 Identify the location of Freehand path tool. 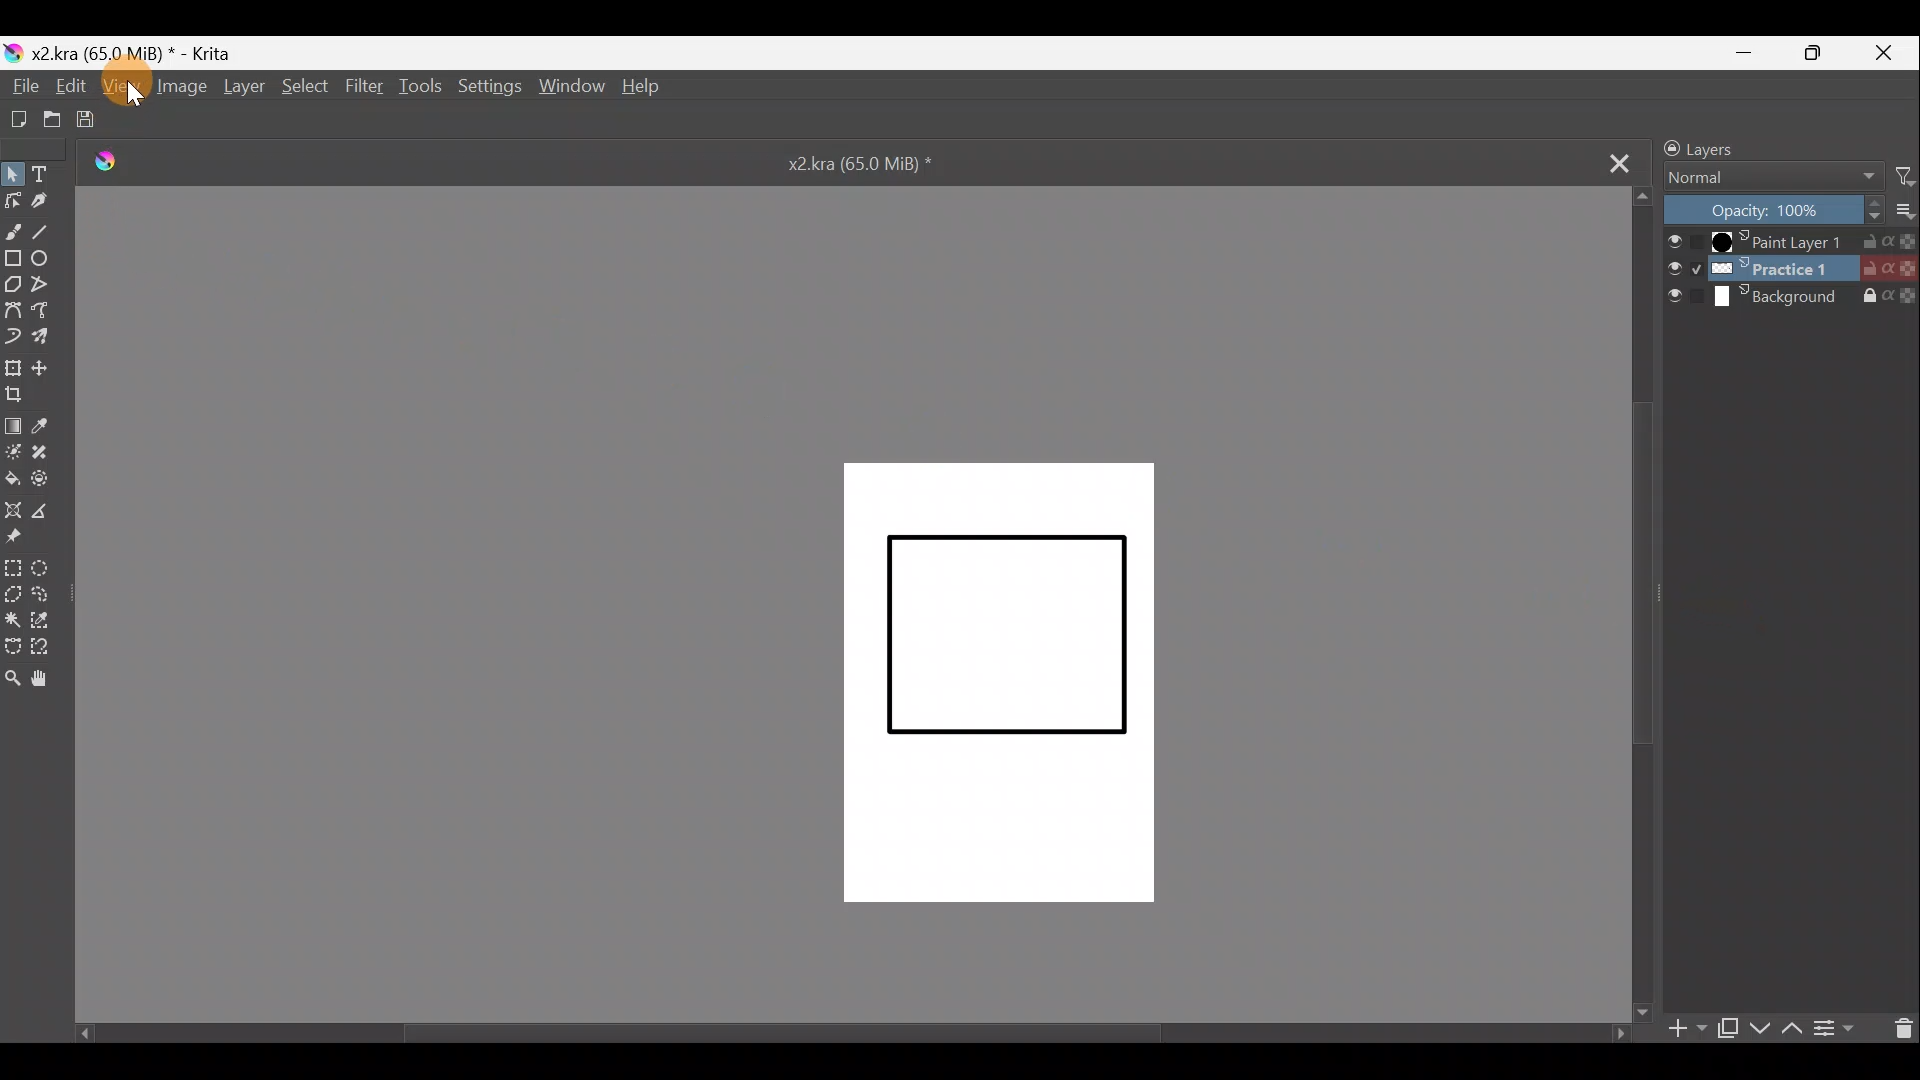
(49, 310).